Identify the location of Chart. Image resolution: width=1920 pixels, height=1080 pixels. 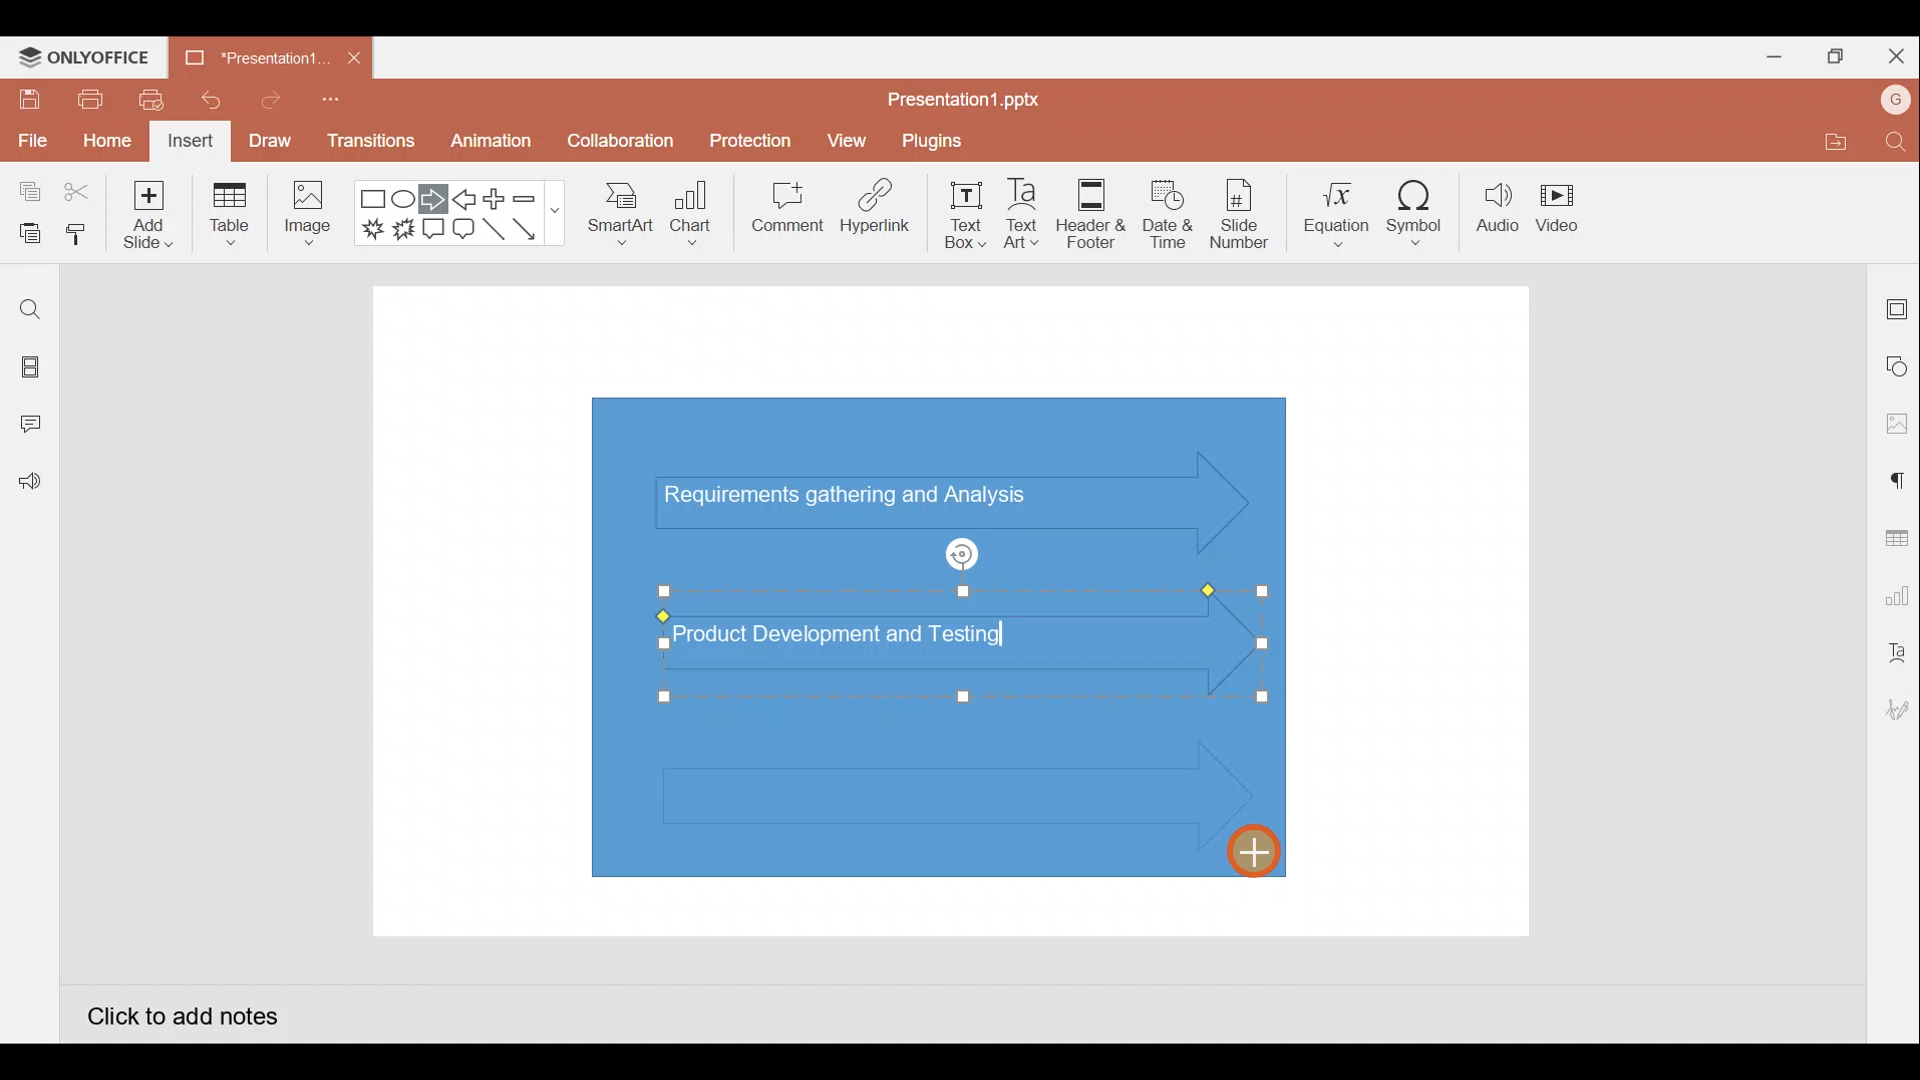
(692, 211).